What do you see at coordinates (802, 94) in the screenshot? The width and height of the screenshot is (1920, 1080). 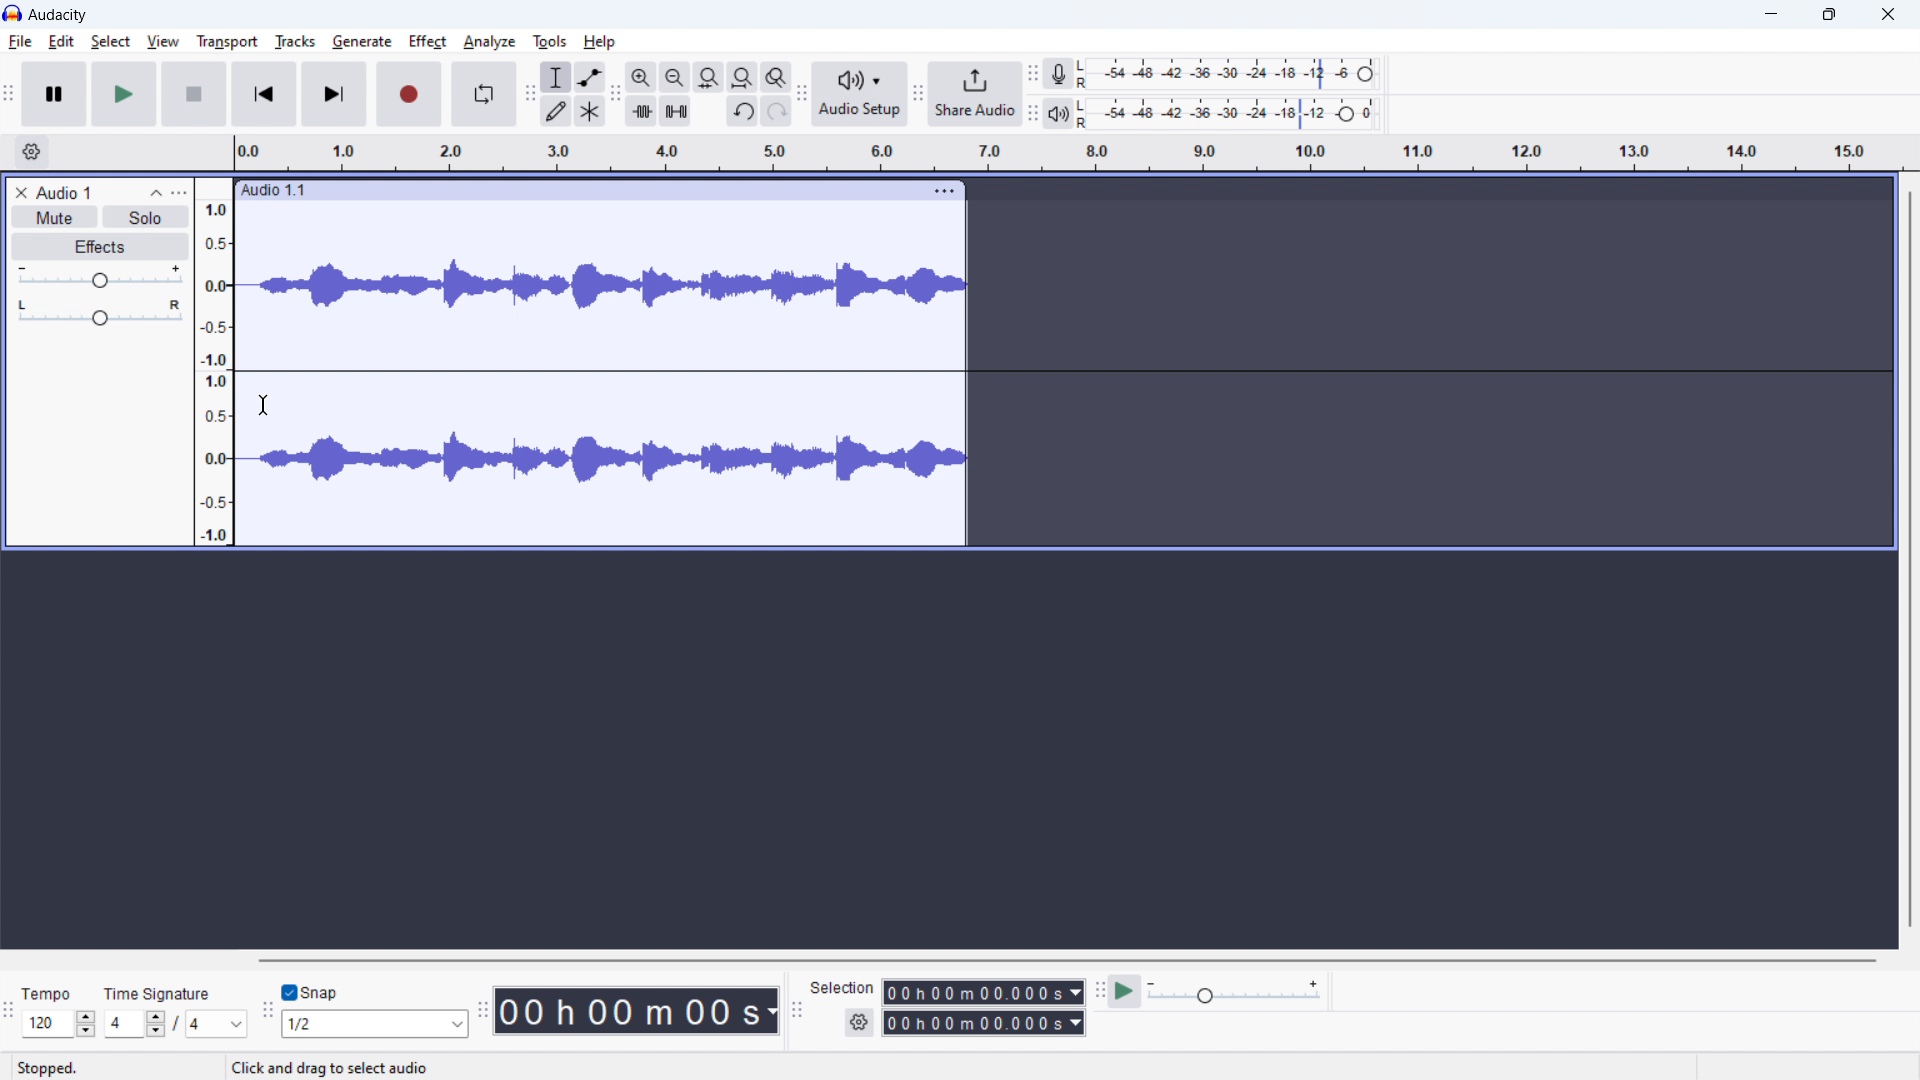 I see `audio setup toolbar` at bounding box center [802, 94].